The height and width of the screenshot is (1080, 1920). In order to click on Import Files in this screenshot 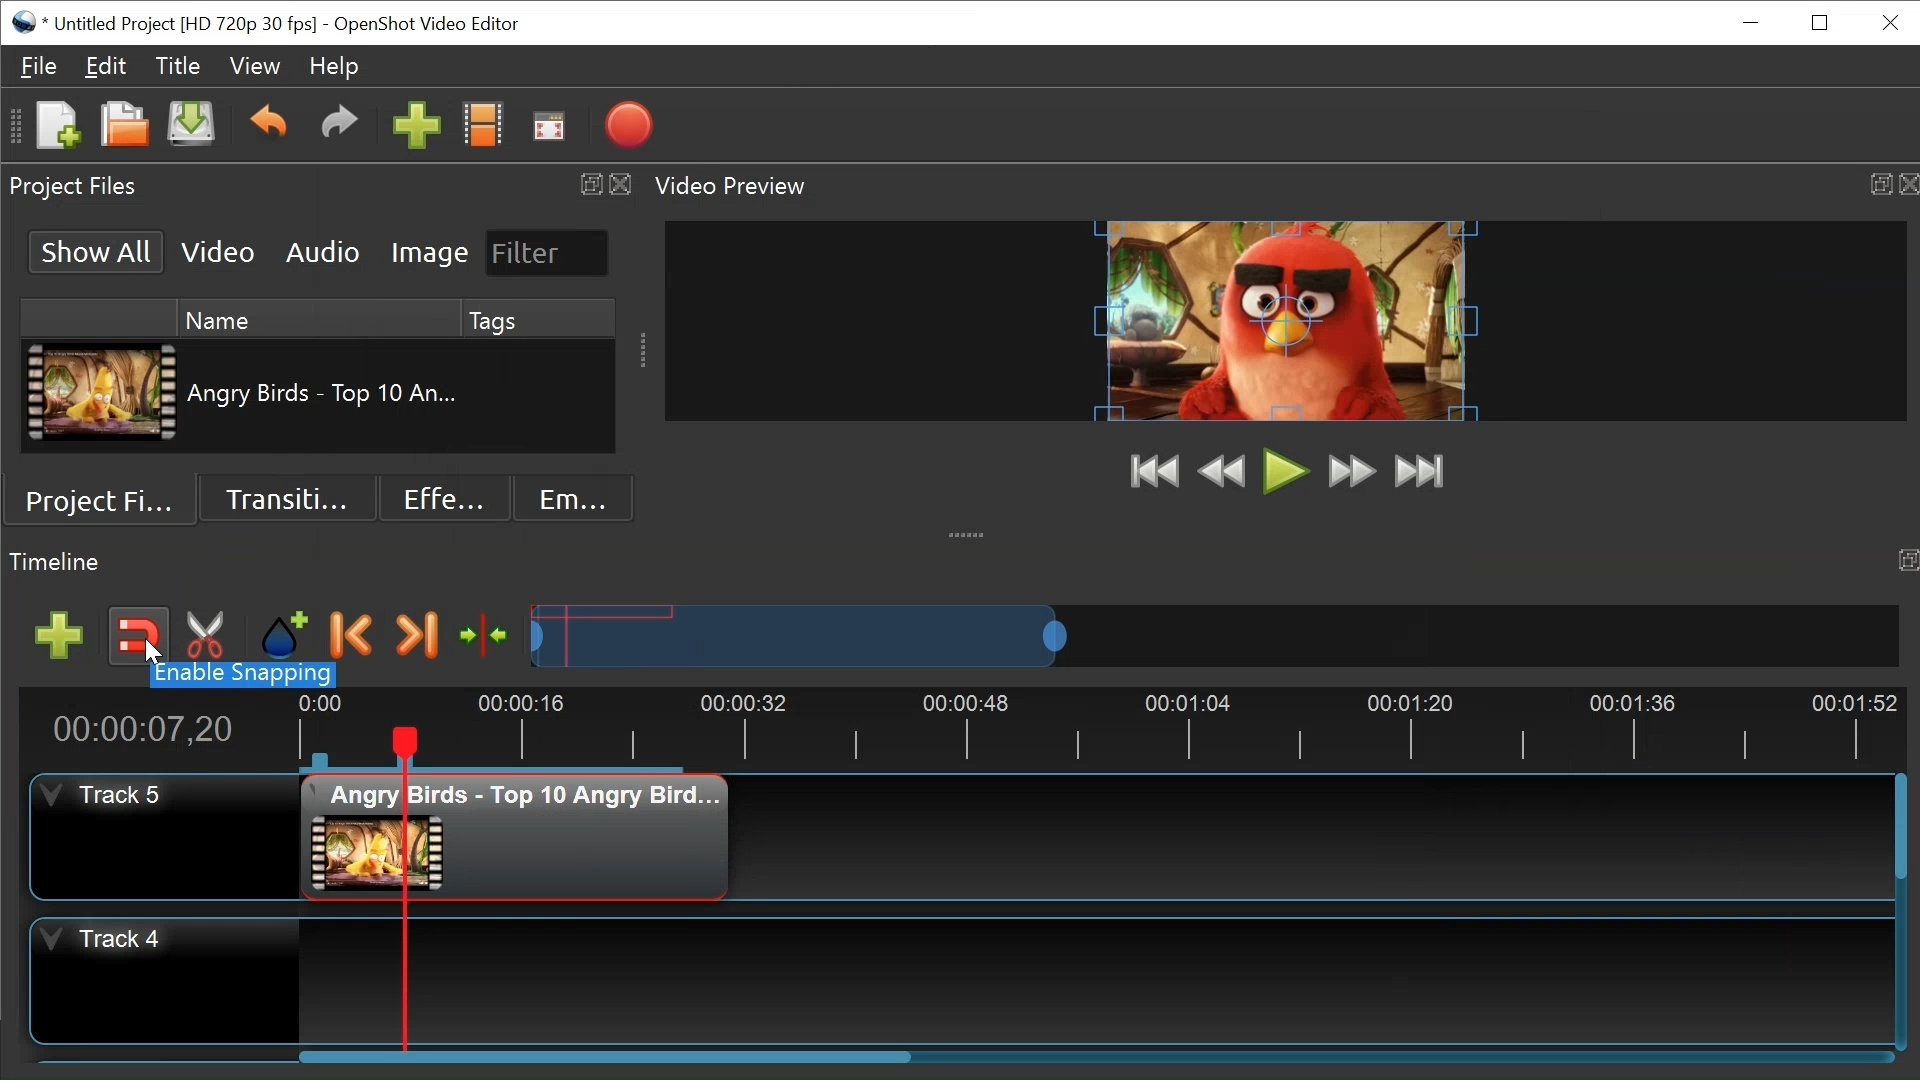, I will do `click(416, 126)`.